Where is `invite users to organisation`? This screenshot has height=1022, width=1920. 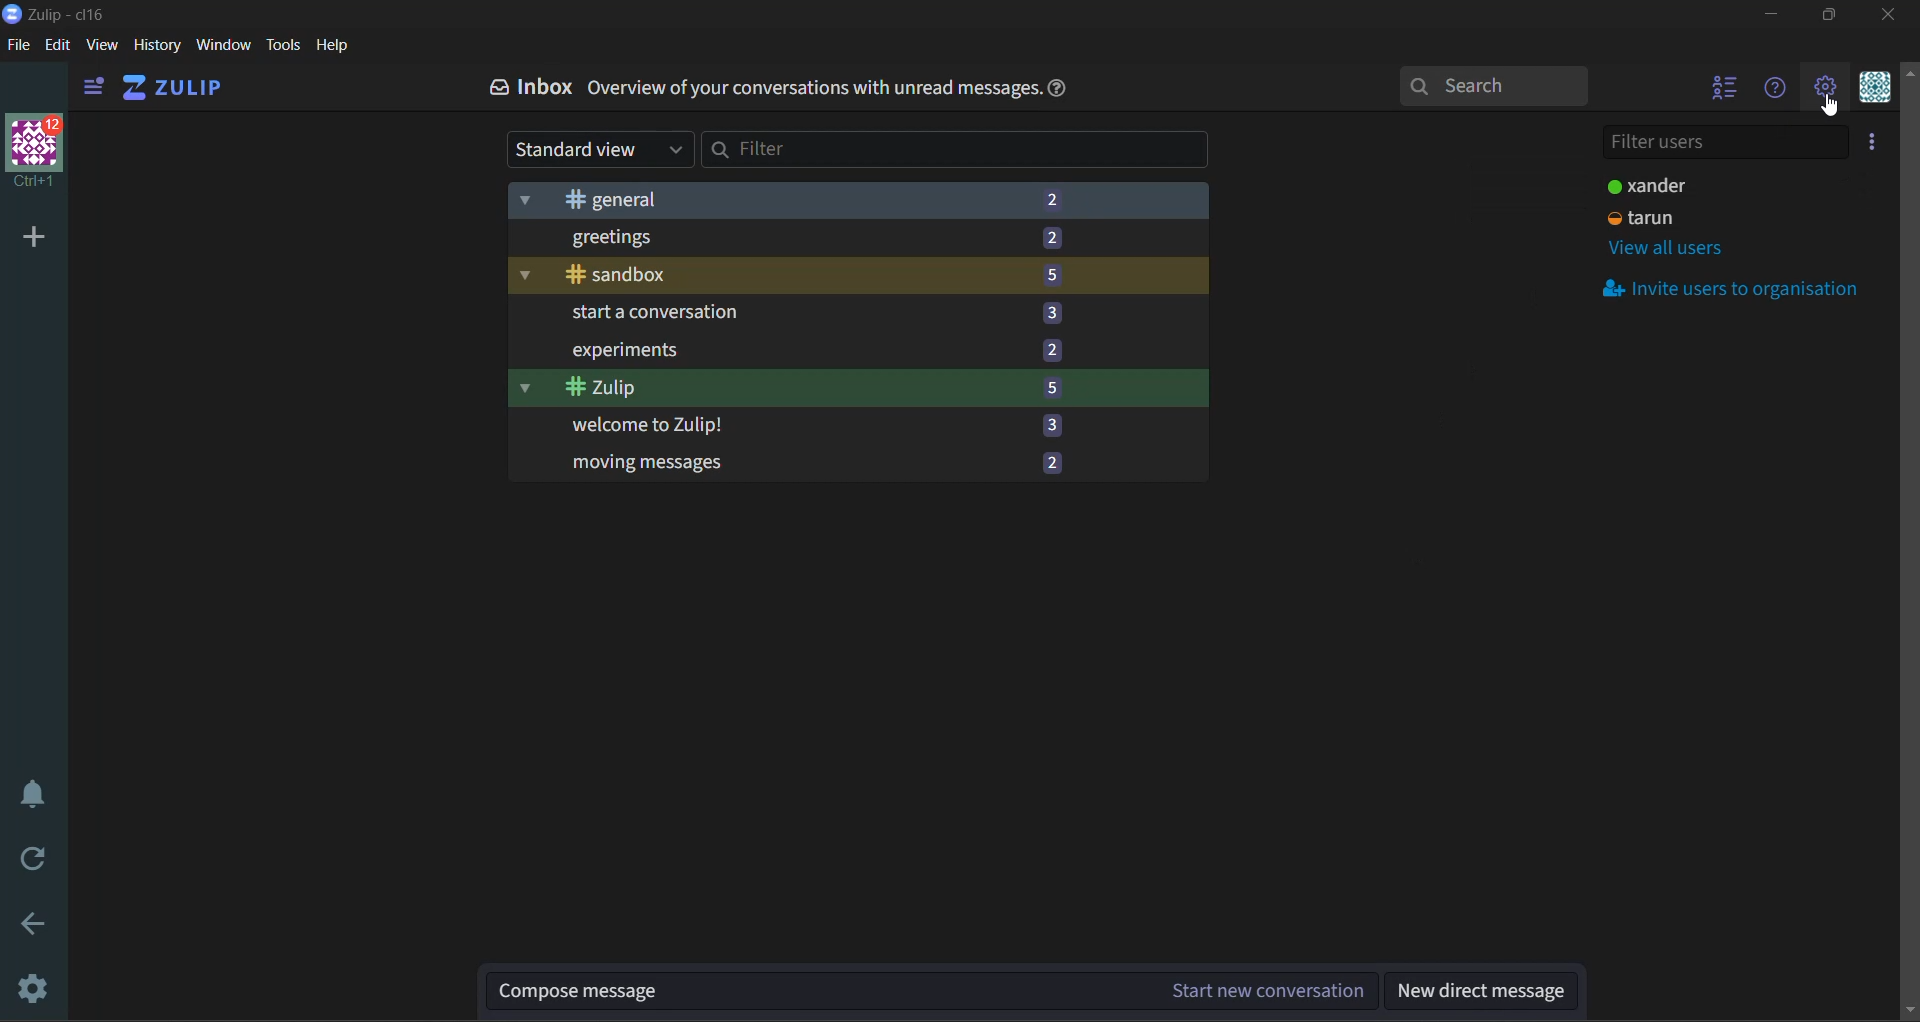
invite users to organisation is located at coordinates (1737, 289).